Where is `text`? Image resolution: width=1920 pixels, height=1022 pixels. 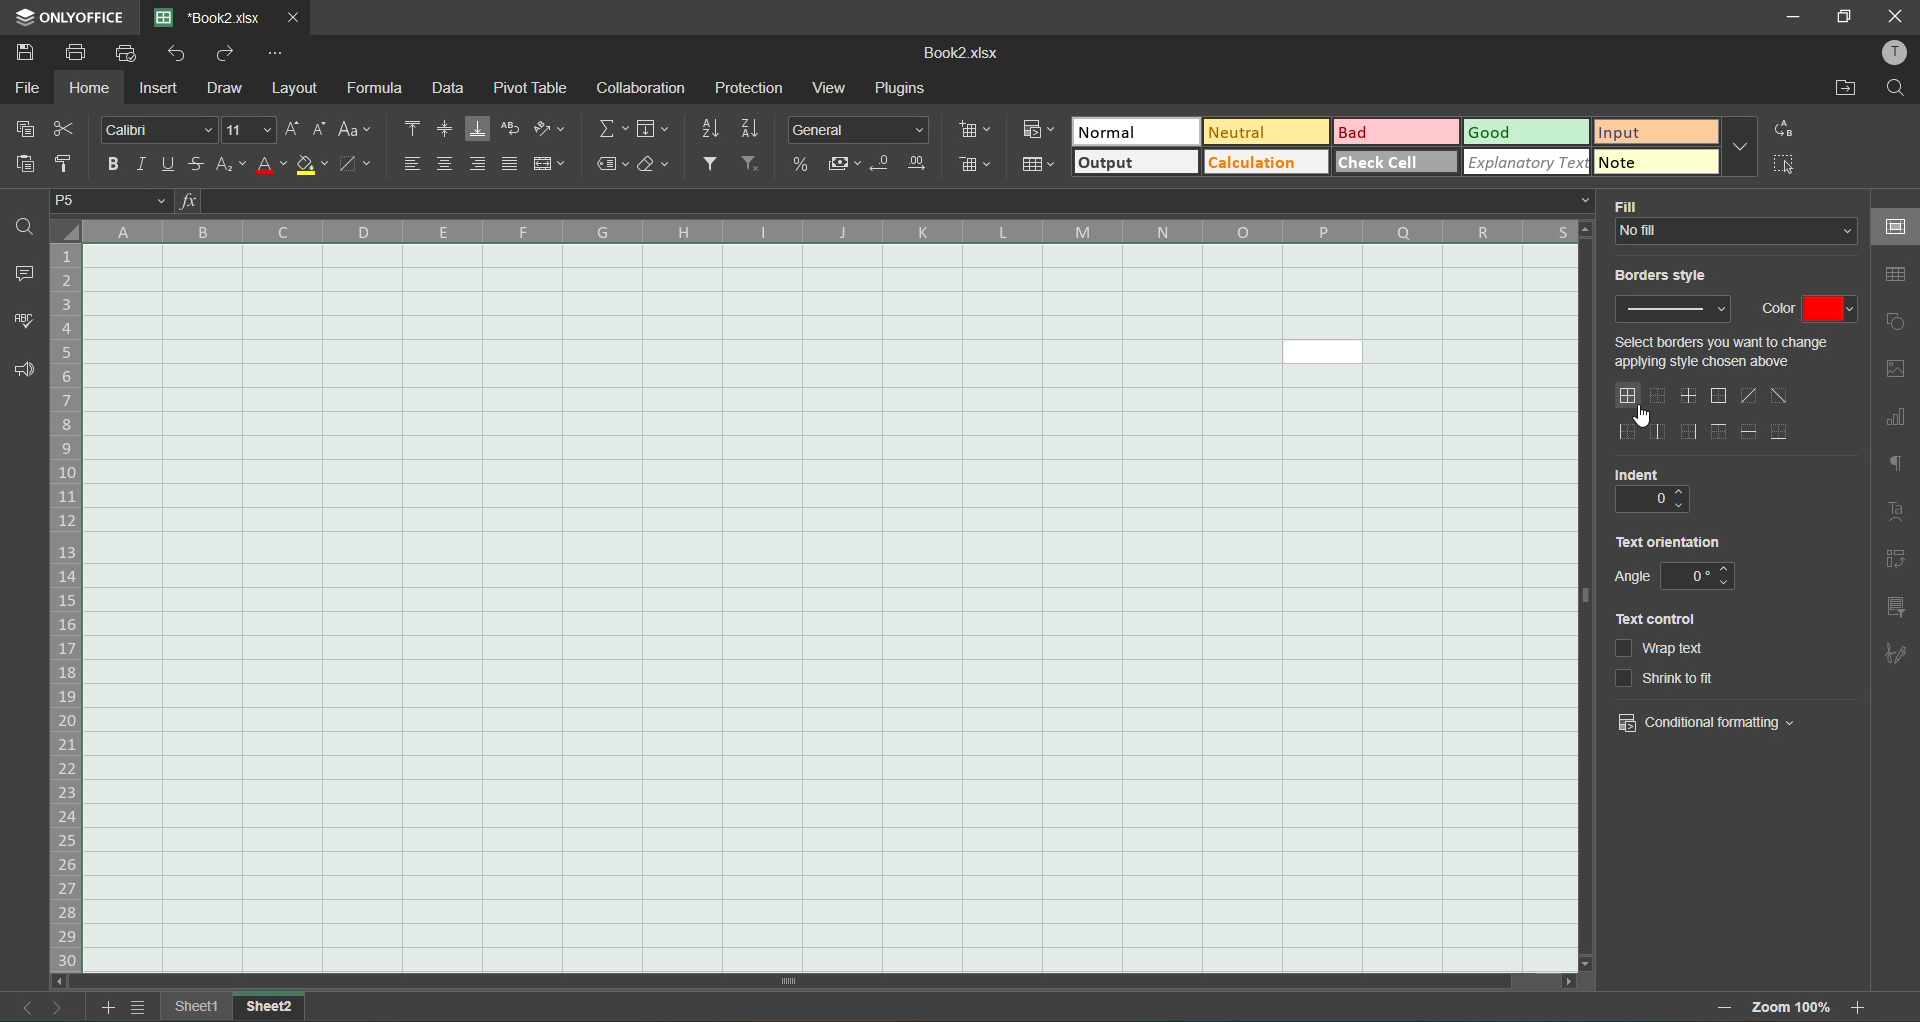
text is located at coordinates (1898, 515).